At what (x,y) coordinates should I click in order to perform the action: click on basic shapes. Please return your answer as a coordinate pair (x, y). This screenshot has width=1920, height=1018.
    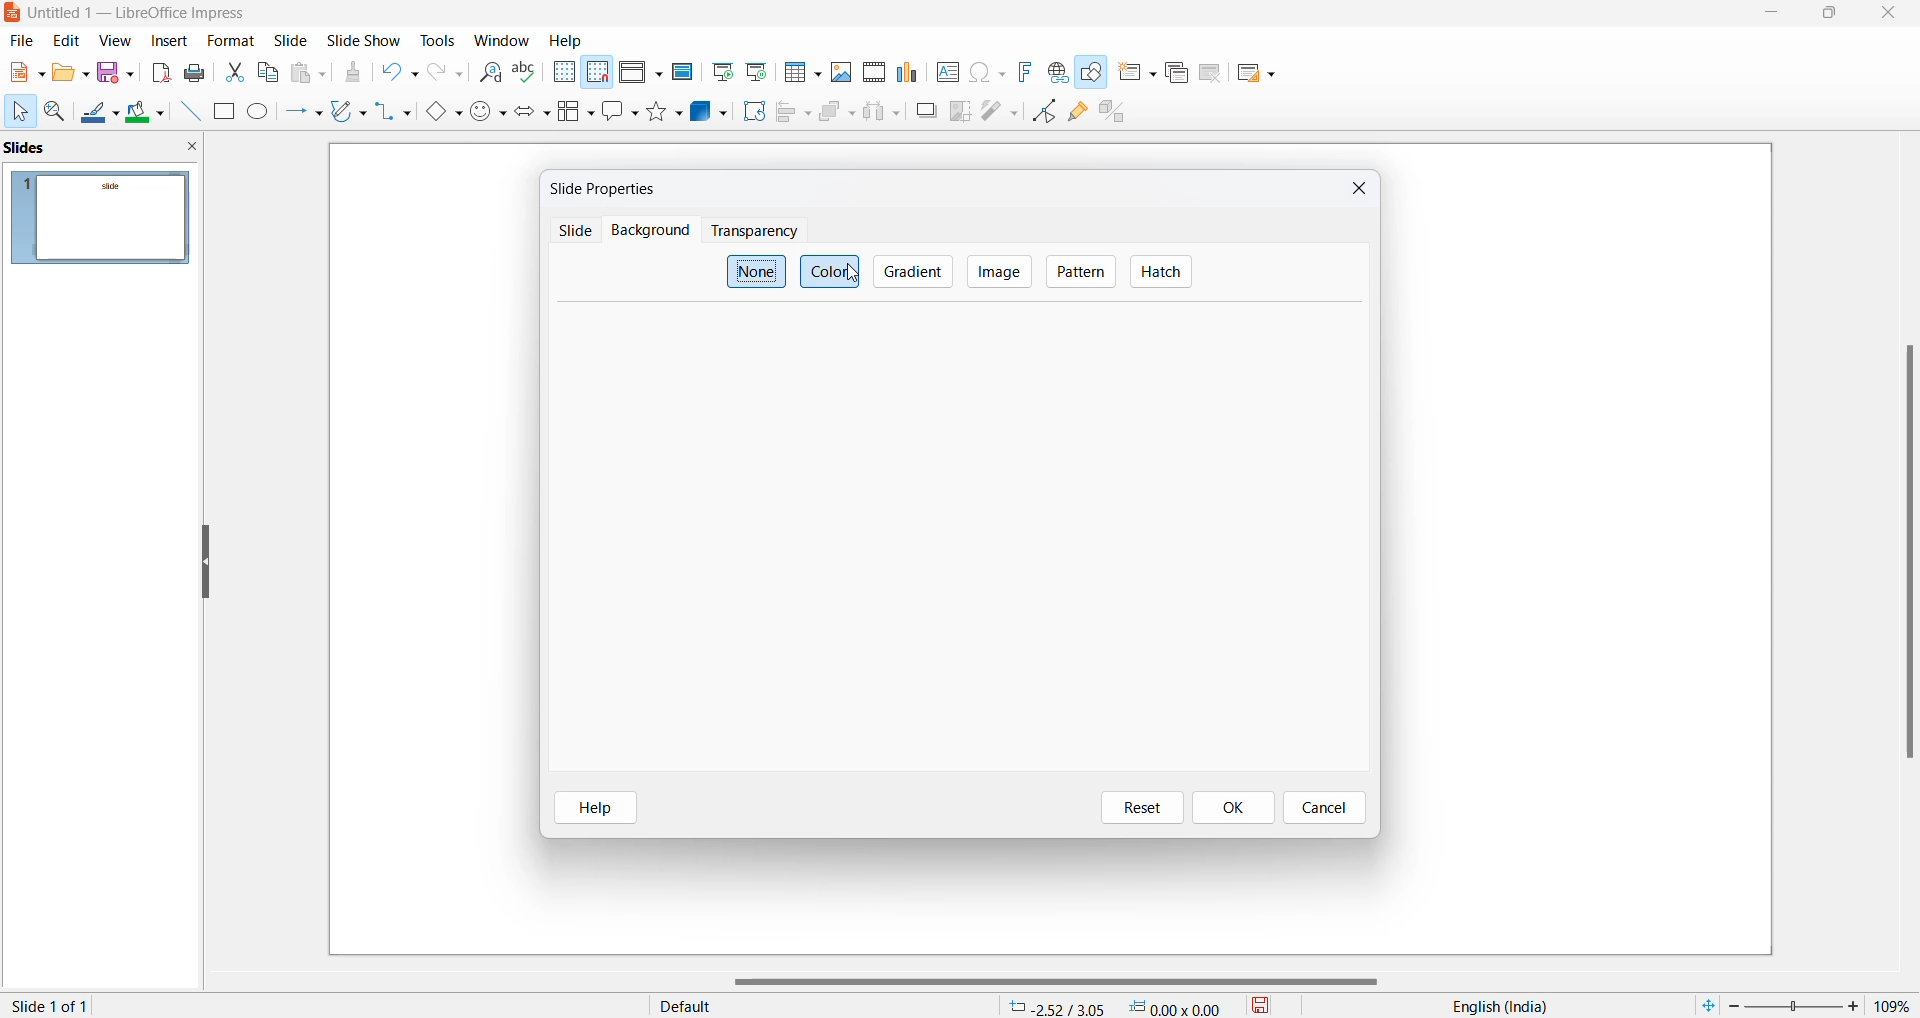
    Looking at the image, I should click on (442, 113).